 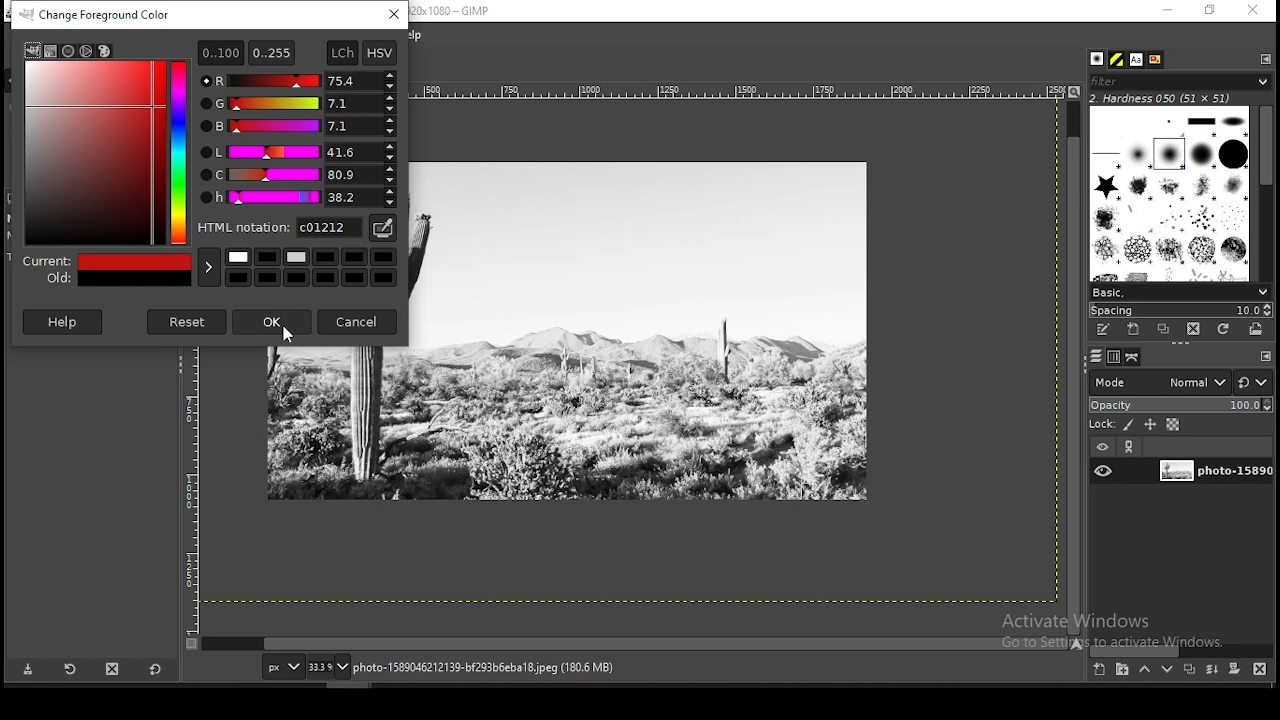 I want to click on lch lightness, so click(x=294, y=150).